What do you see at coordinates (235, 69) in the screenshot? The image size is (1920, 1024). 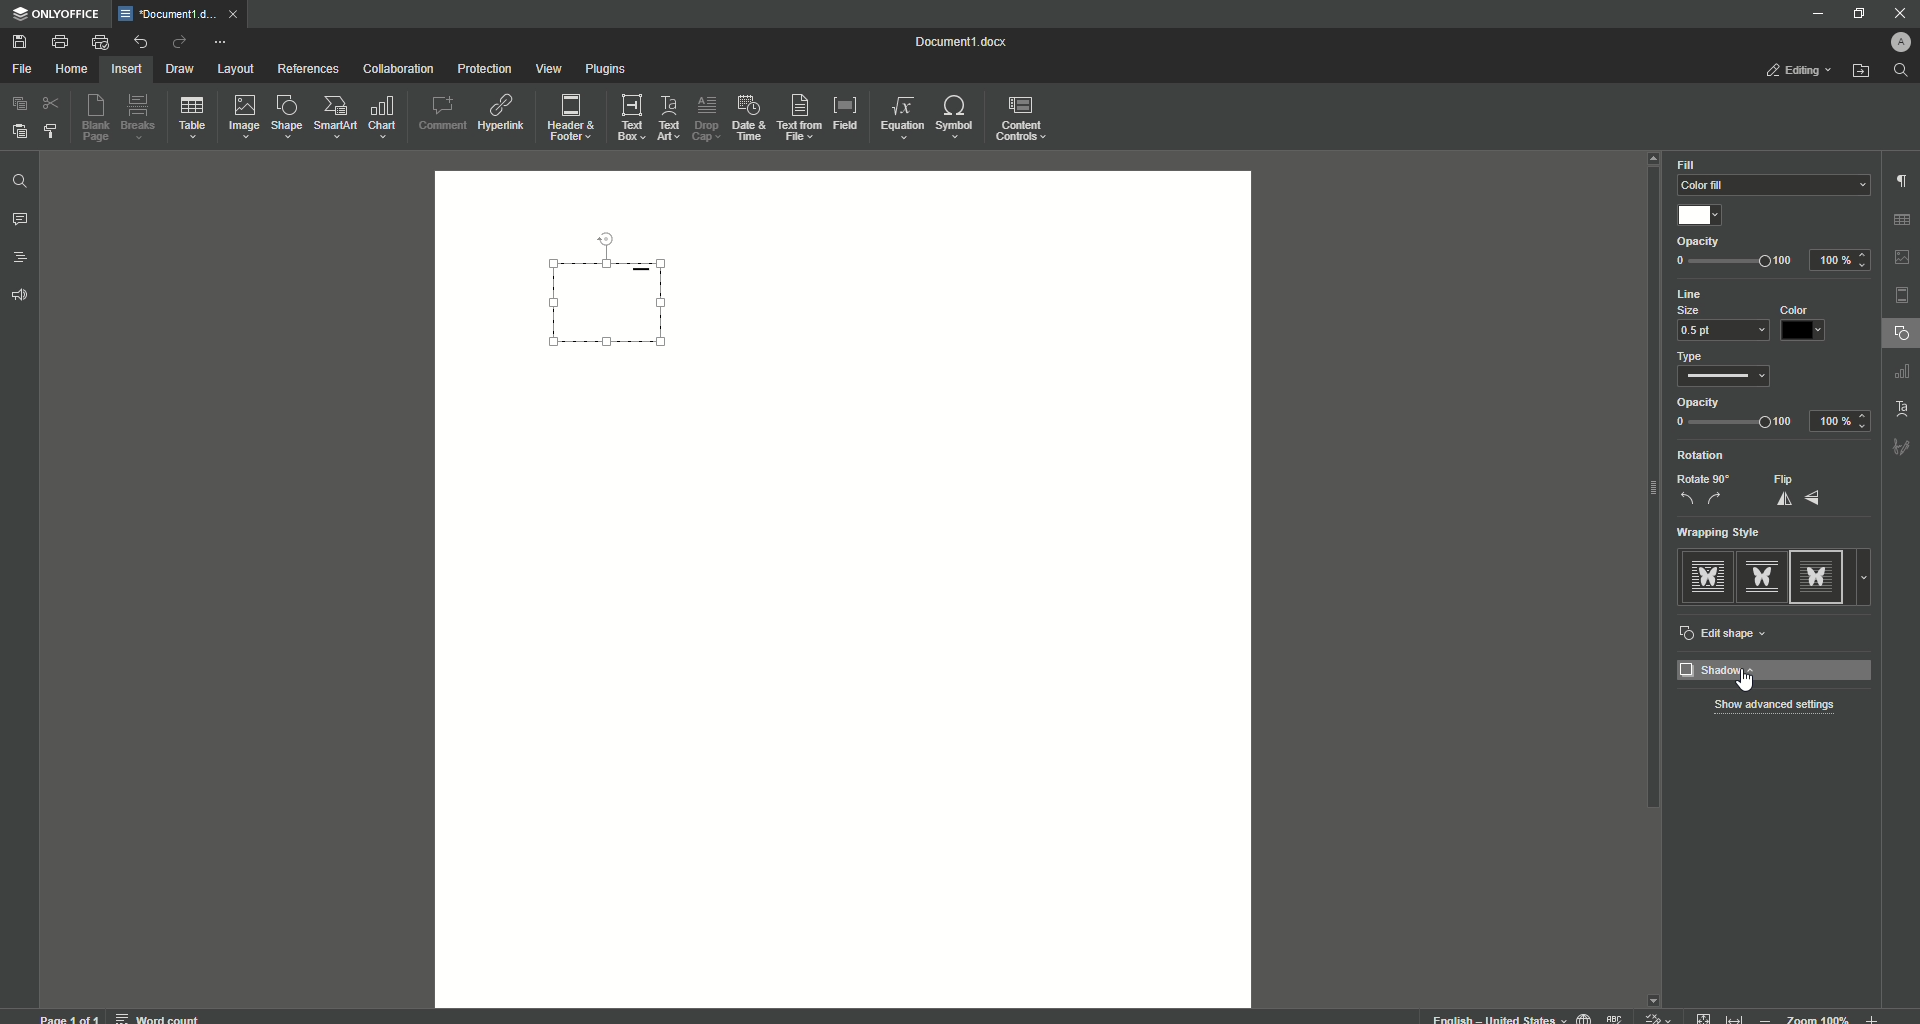 I see `Layout` at bounding box center [235, 69].